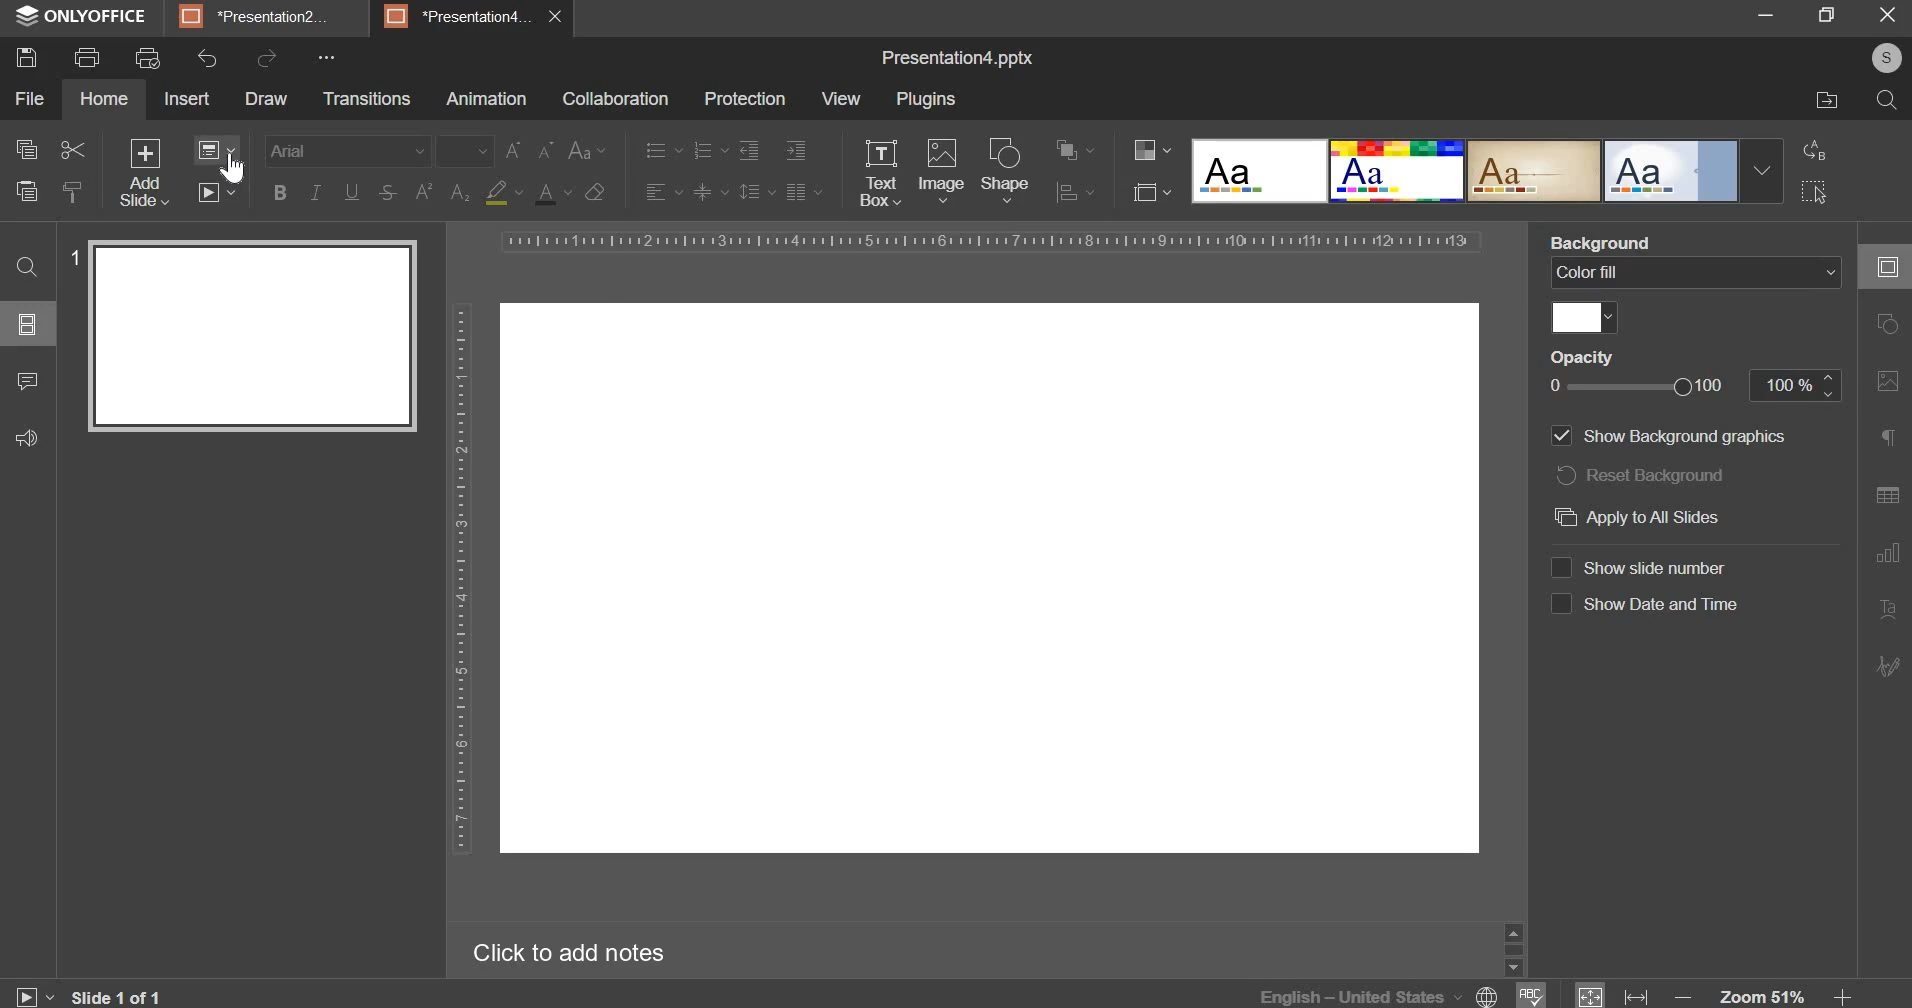  What do you see at coordinates (1638, 996) in the screenshot?
I see `fit to width` at bounding box center [1638, 996].